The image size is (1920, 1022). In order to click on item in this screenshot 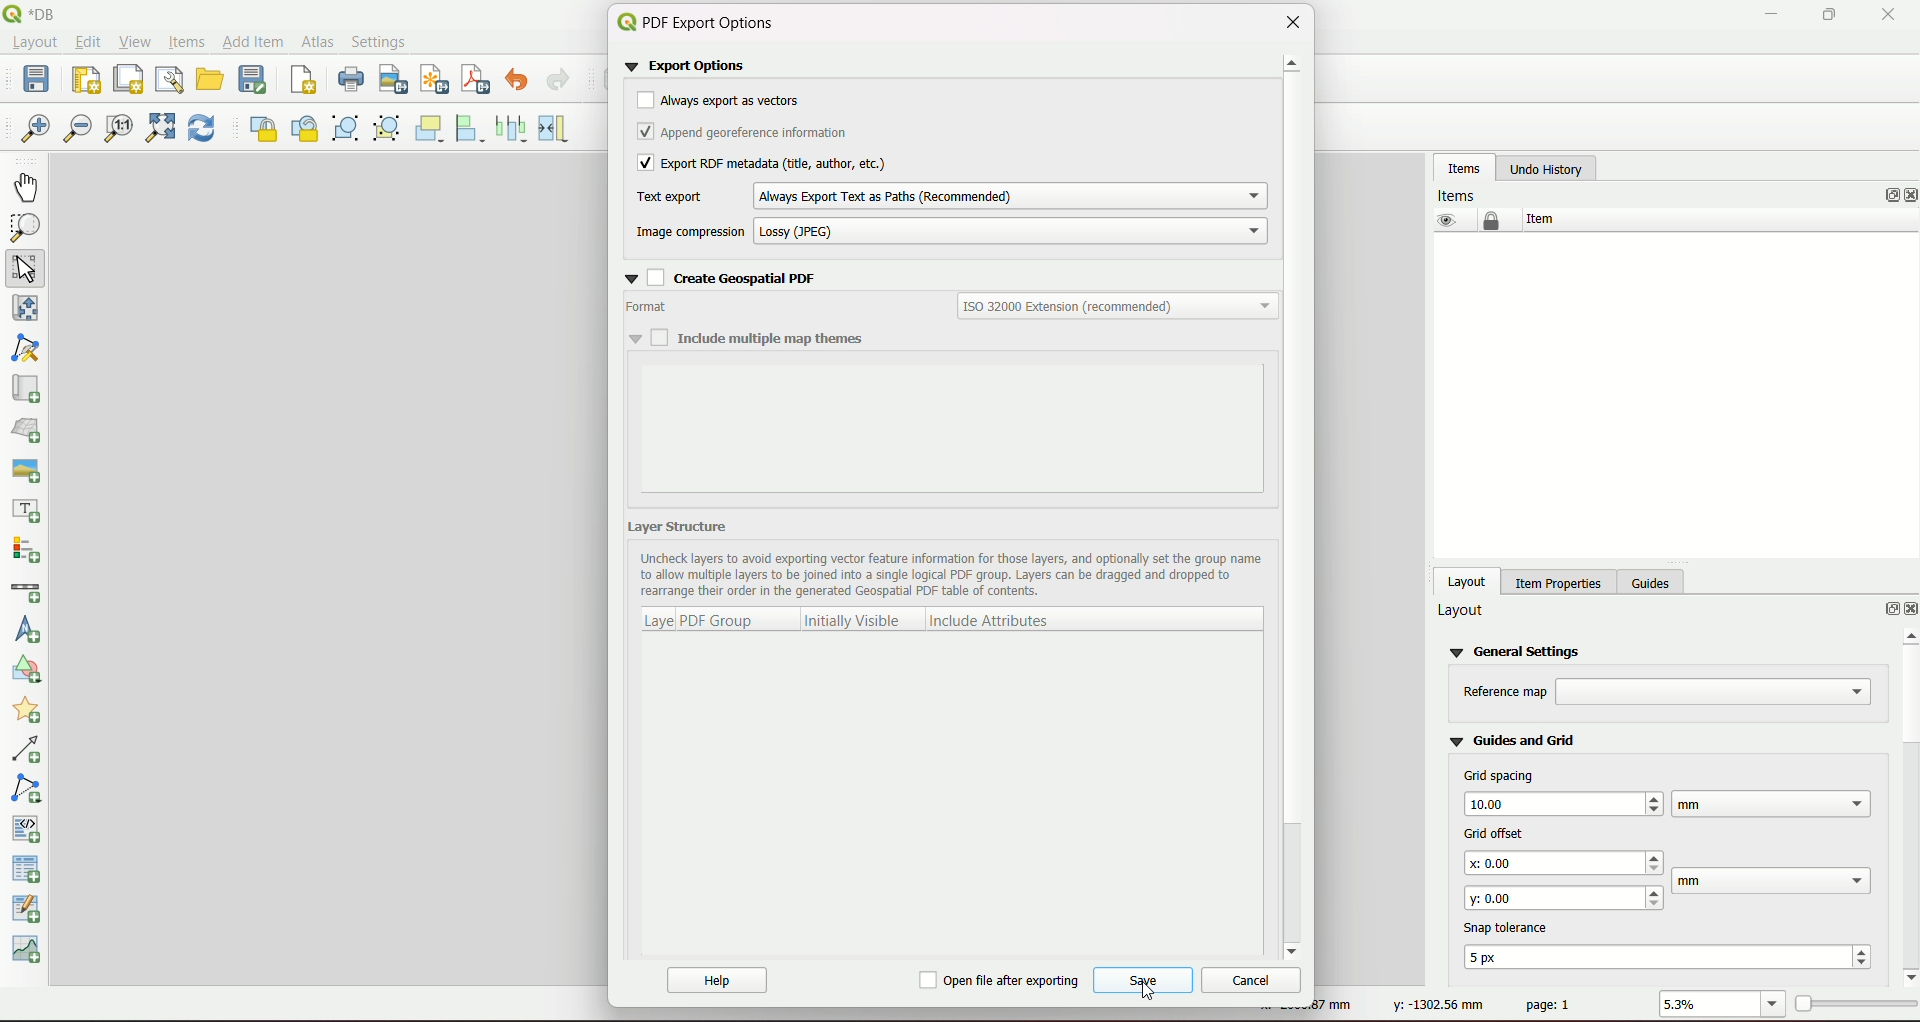, I will do `click(1538, 219)`.